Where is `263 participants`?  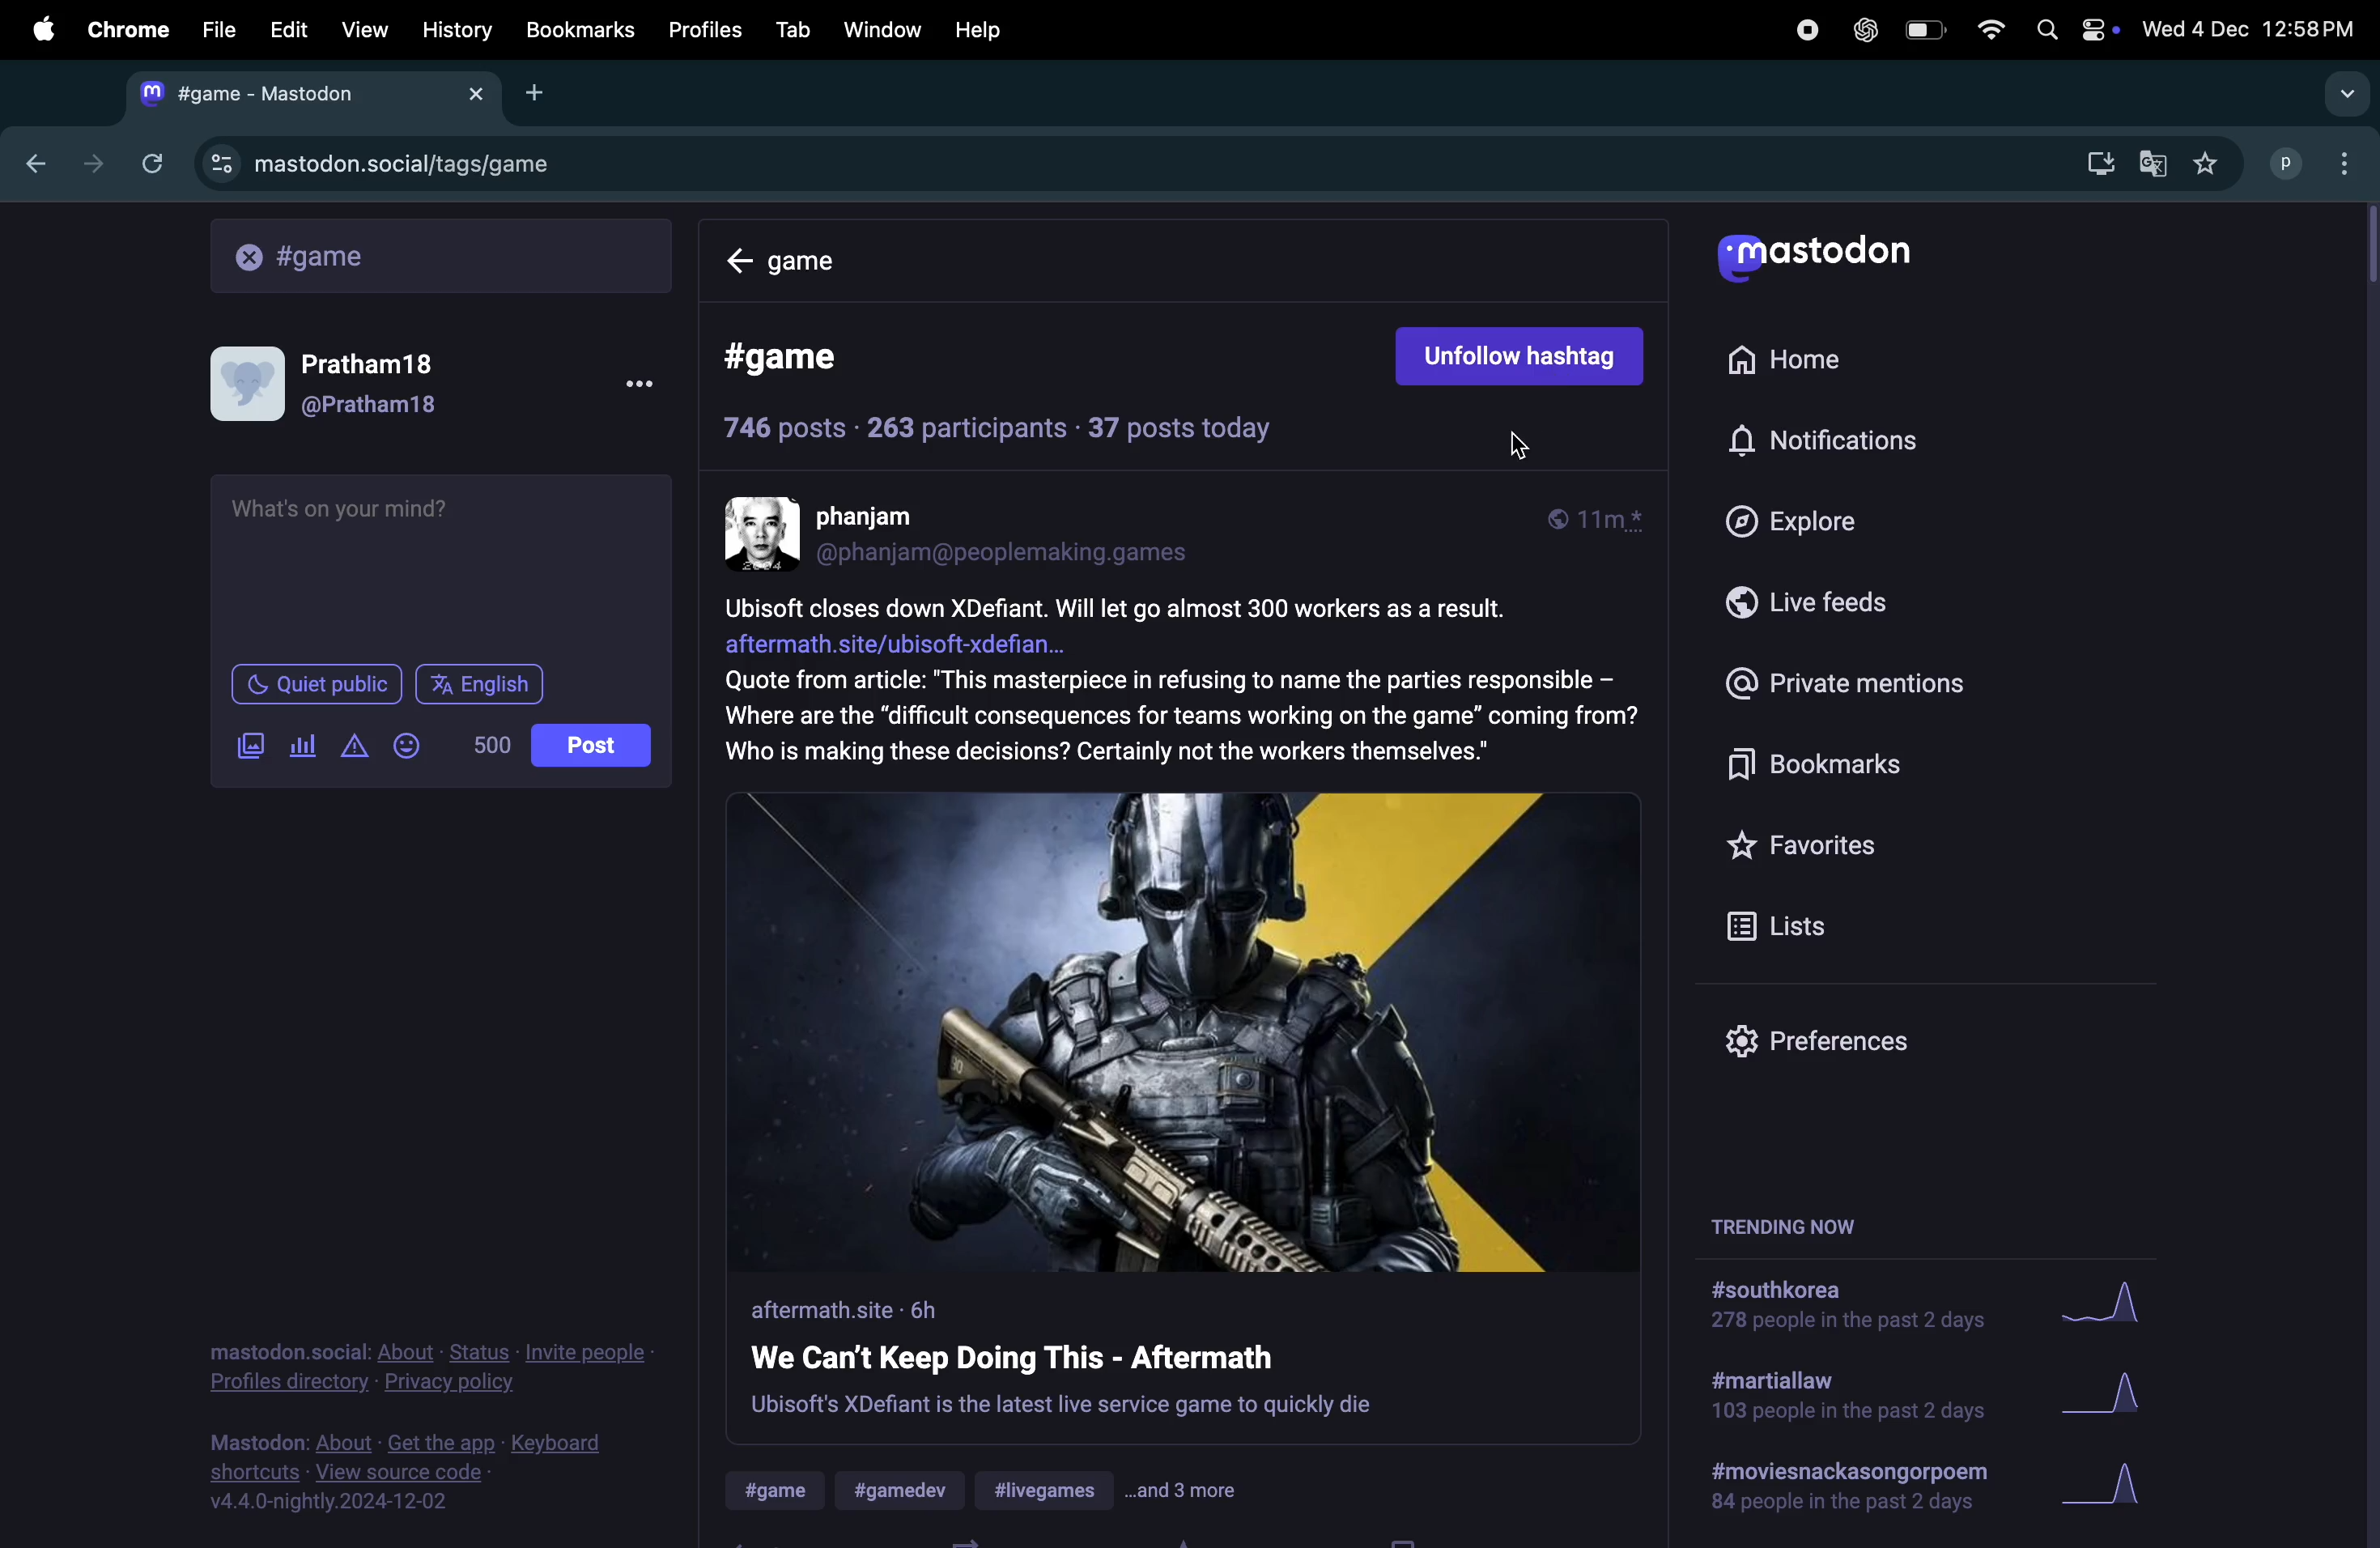
263 participants is located at coordinates (964, 428).